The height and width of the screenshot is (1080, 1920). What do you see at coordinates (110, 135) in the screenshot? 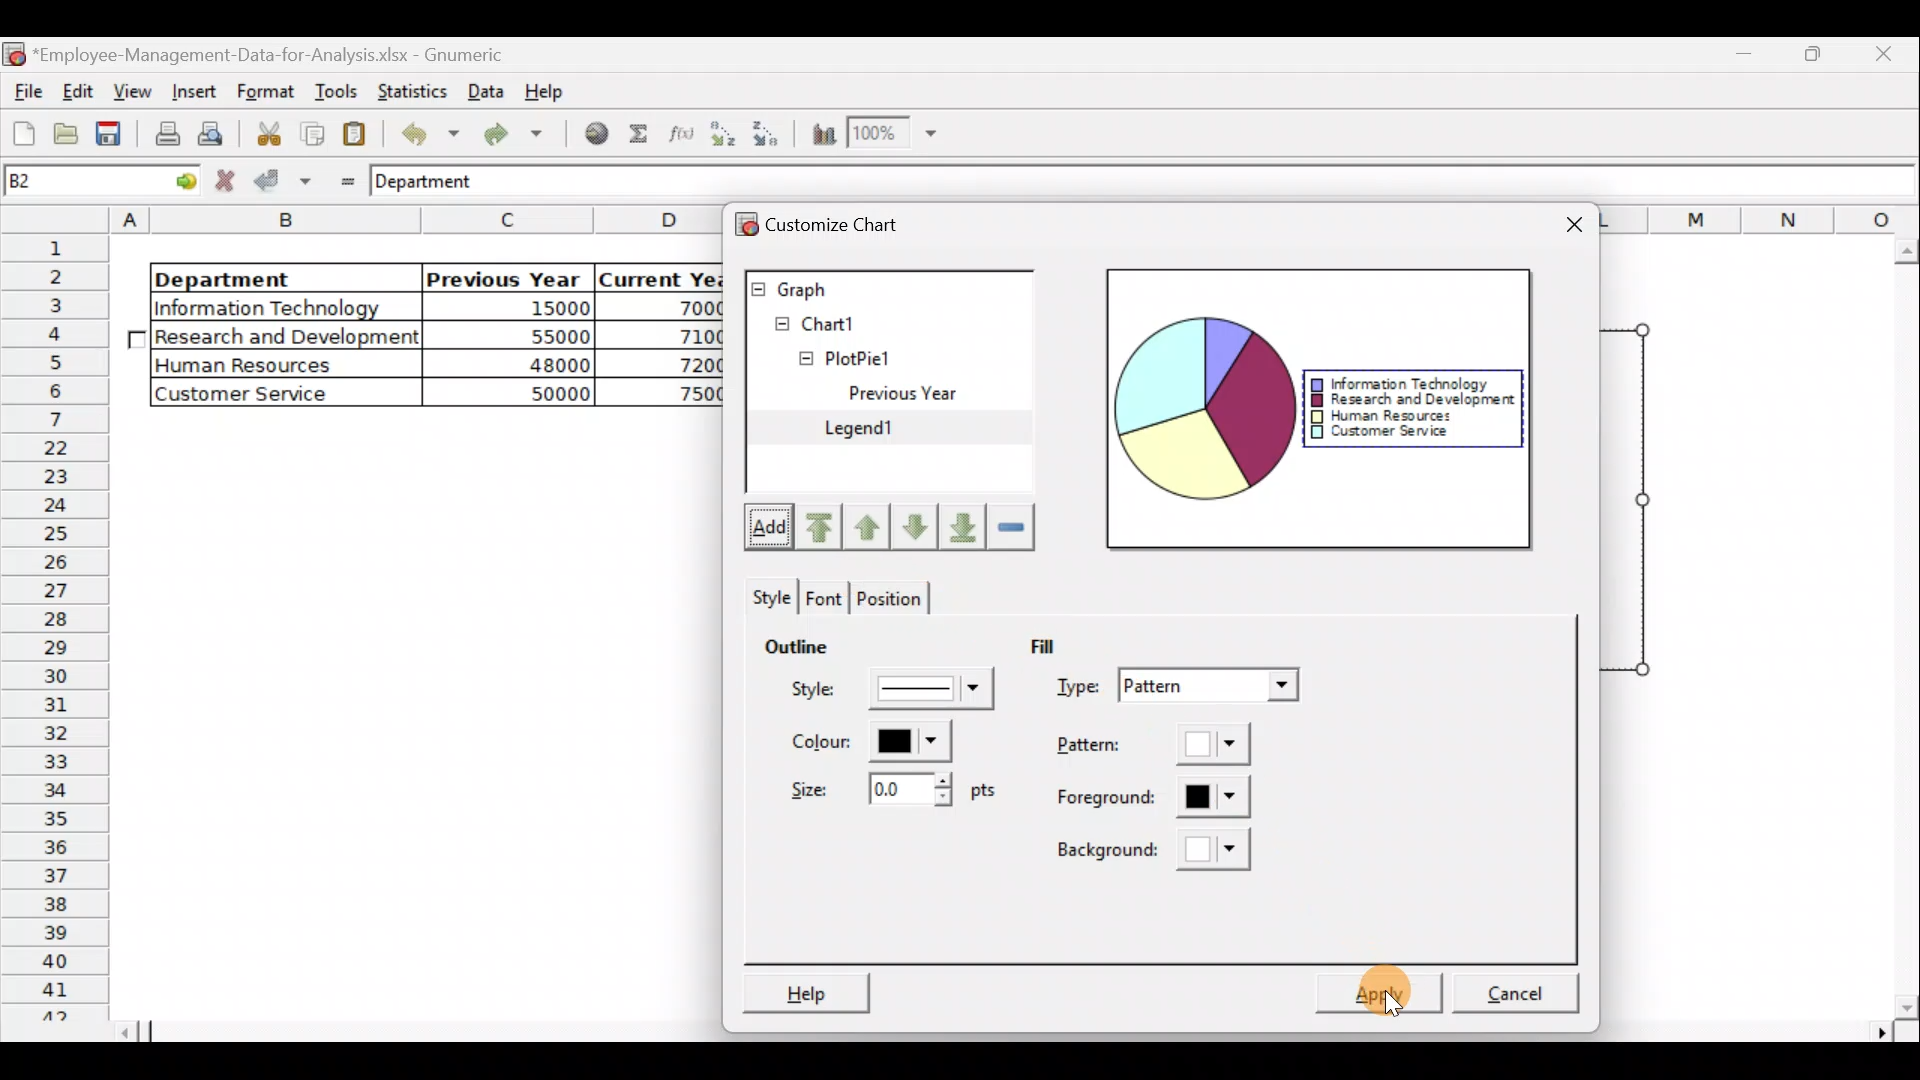
I see `Save the current workbook` at bounding box center [110, 135].